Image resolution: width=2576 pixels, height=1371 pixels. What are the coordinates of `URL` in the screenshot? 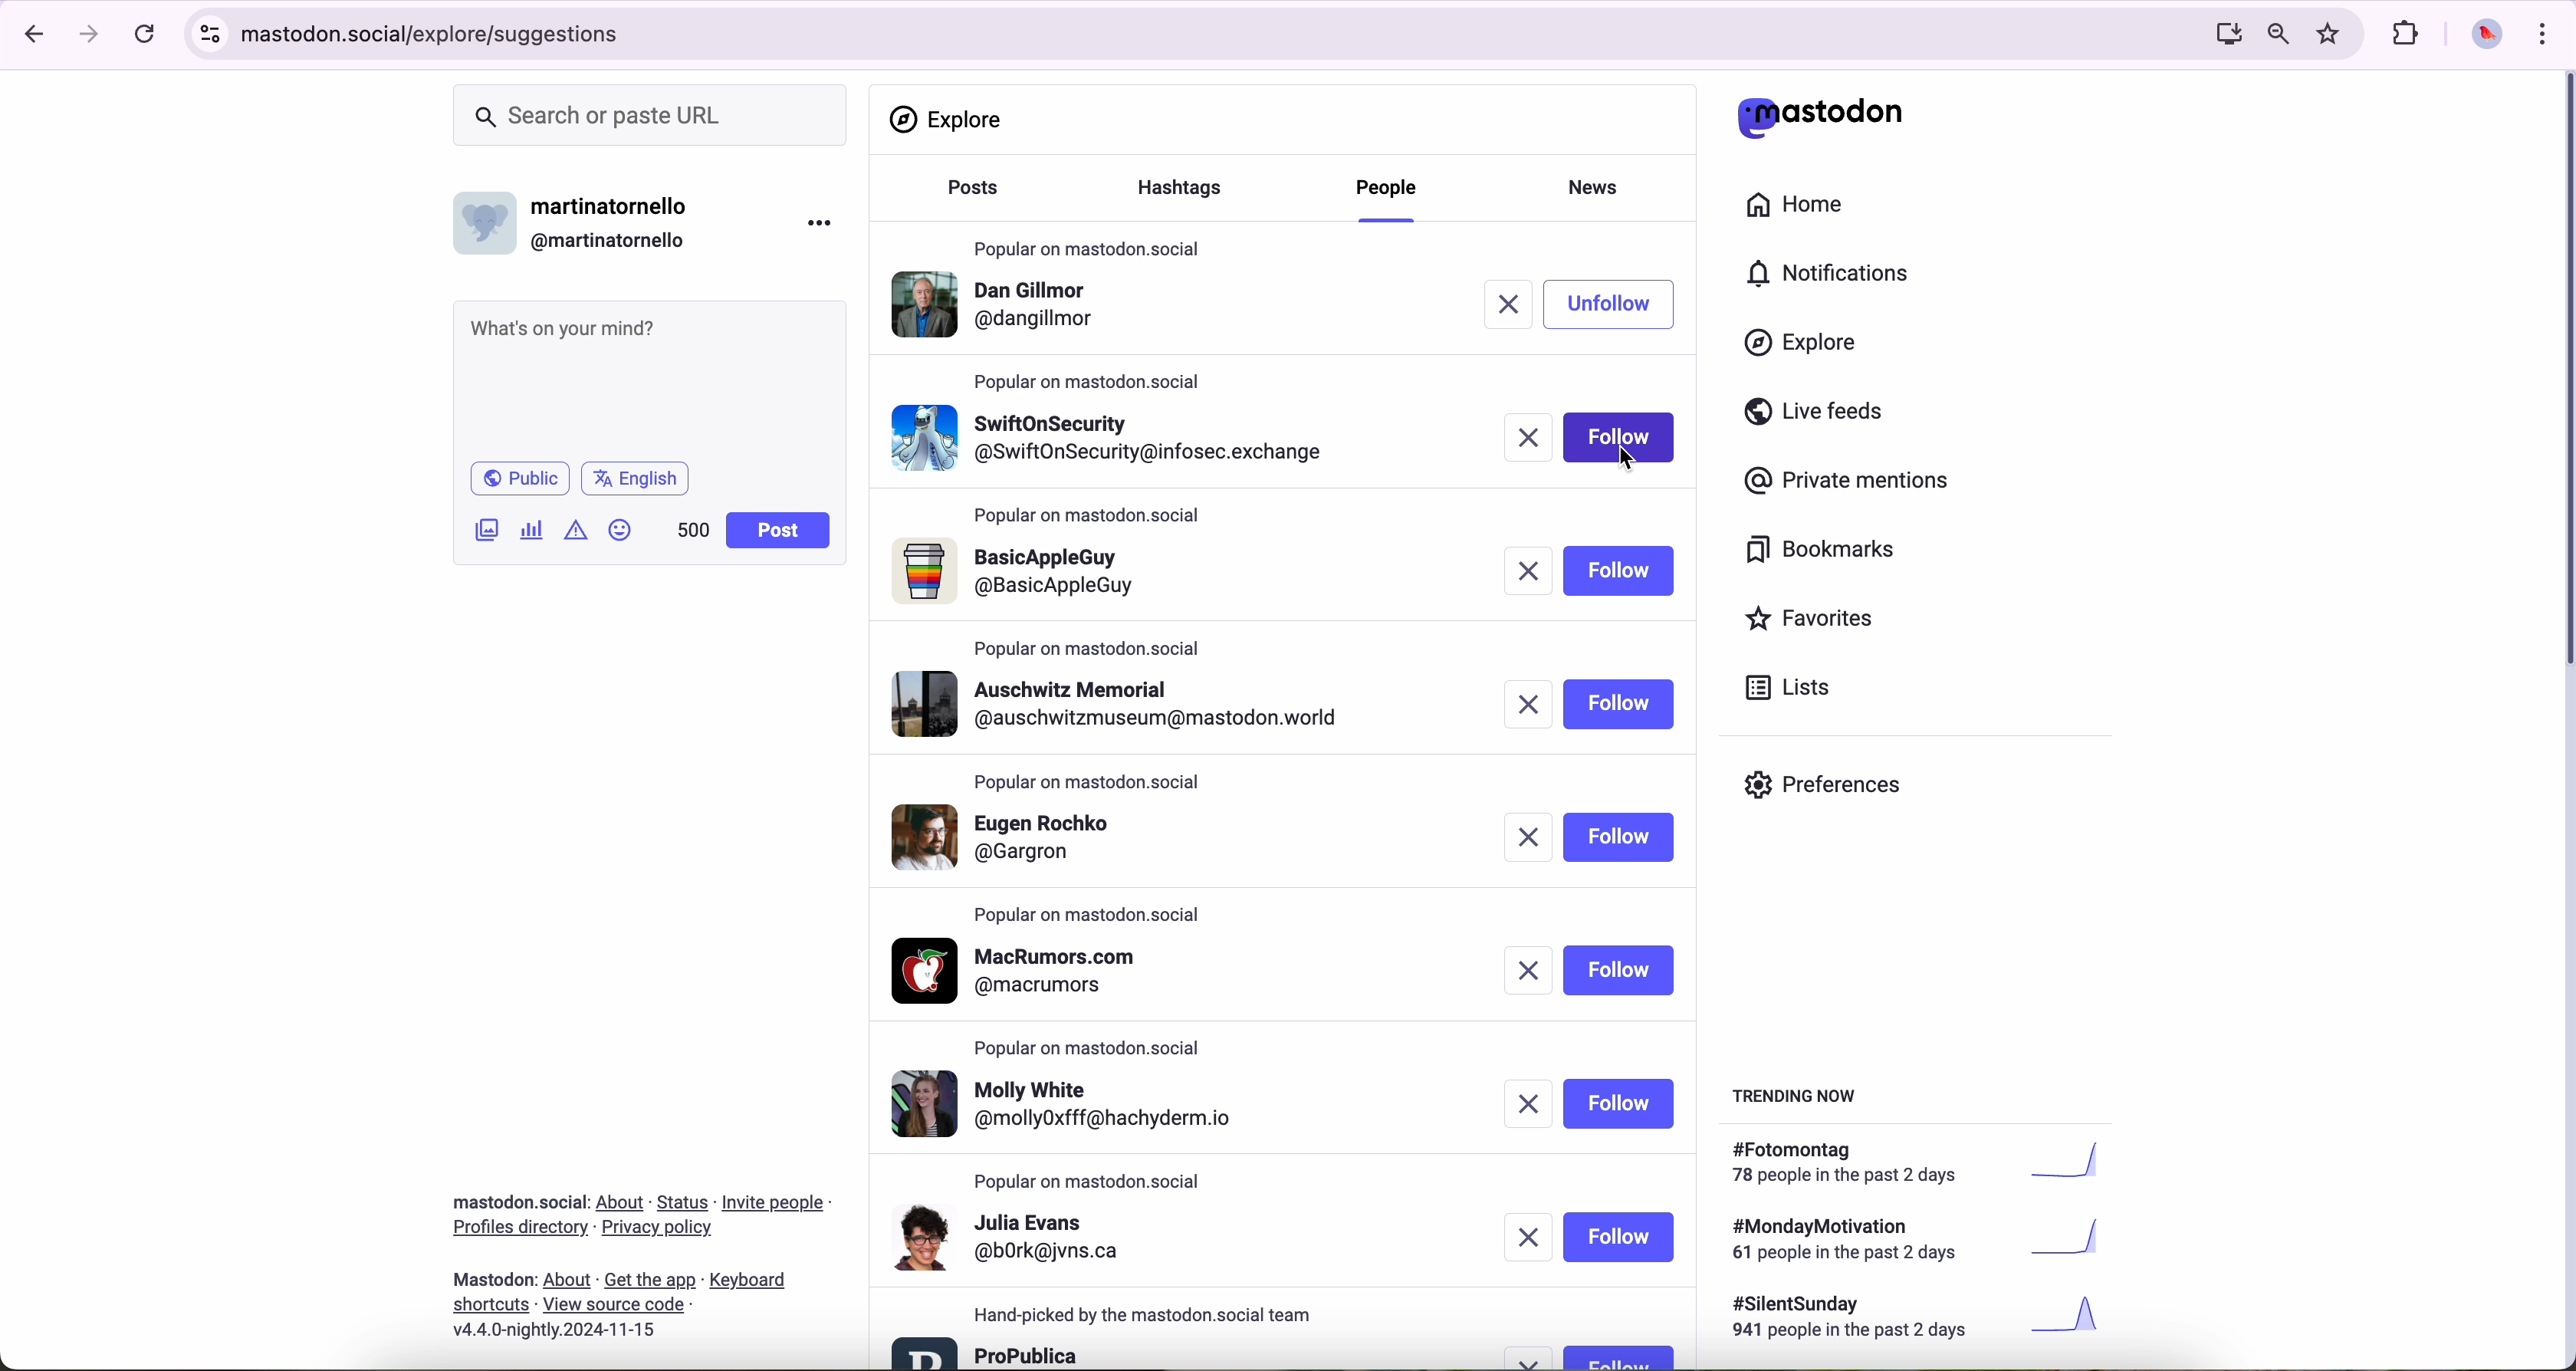 It's located at (439, 31).